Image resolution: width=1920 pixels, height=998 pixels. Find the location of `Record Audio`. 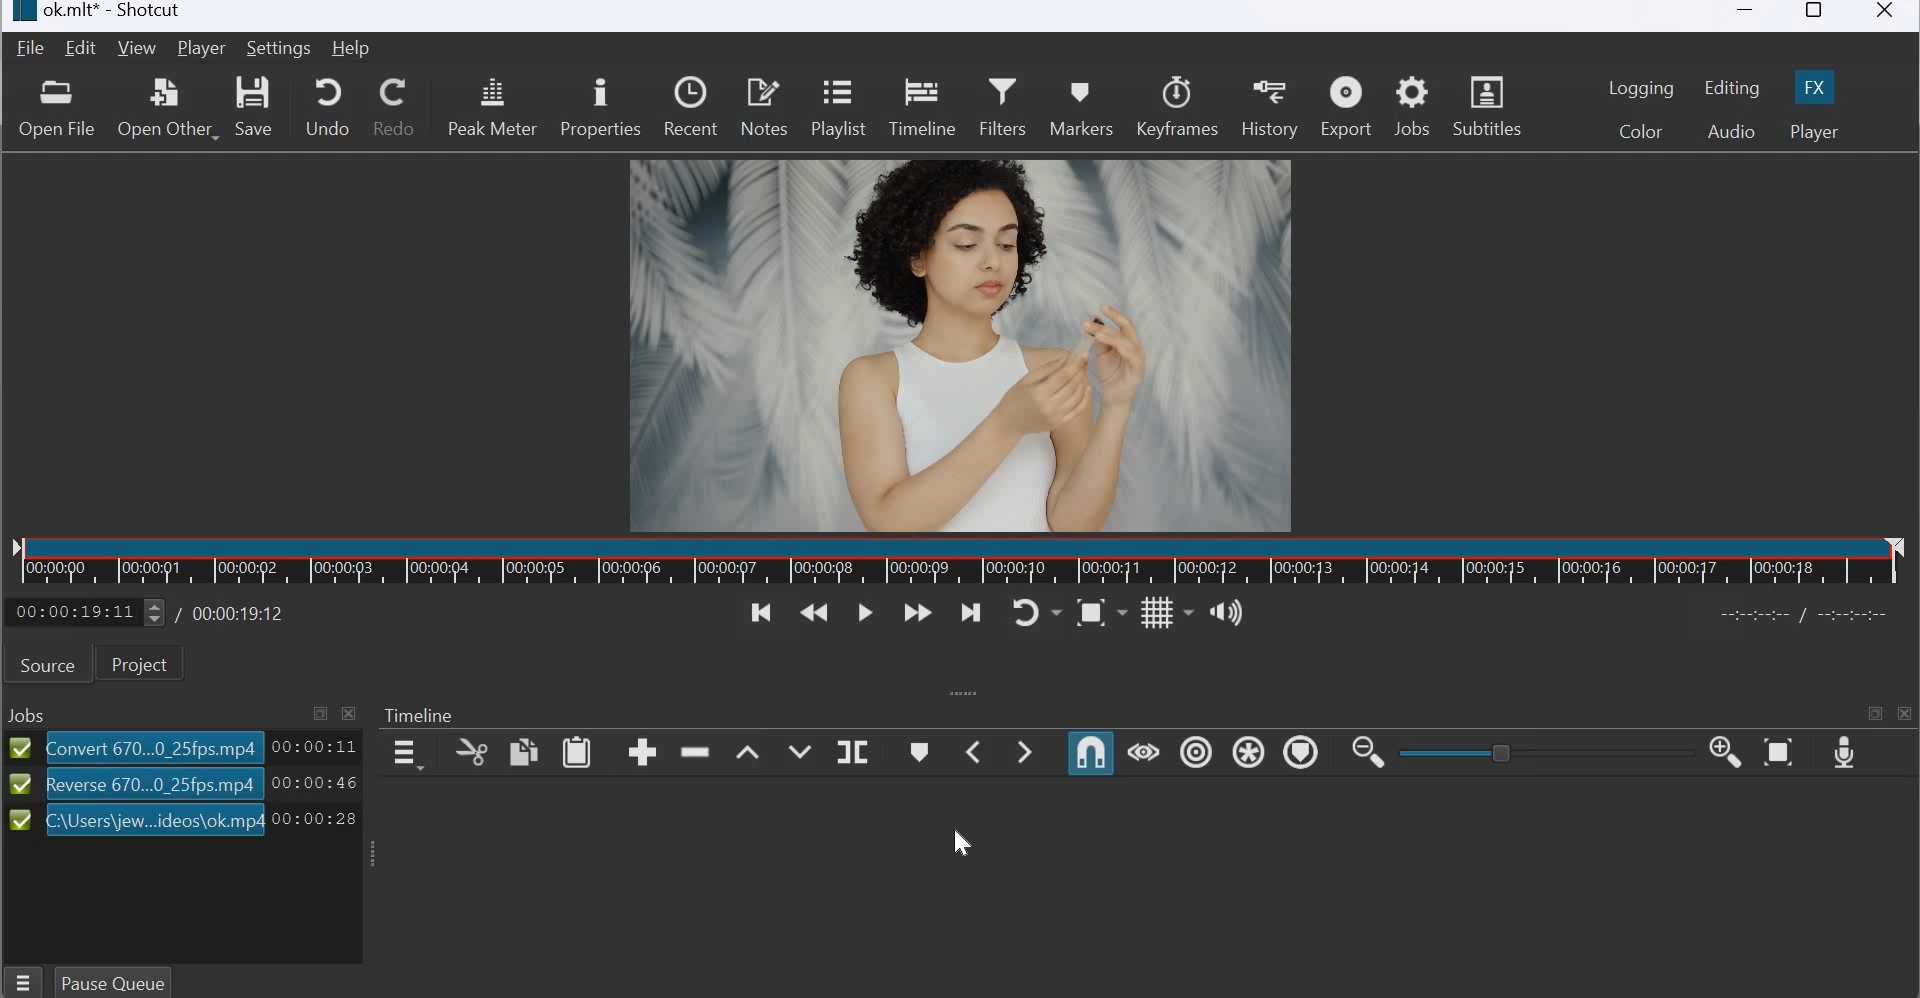

Record Audio is located at coordinates (1842, 752).